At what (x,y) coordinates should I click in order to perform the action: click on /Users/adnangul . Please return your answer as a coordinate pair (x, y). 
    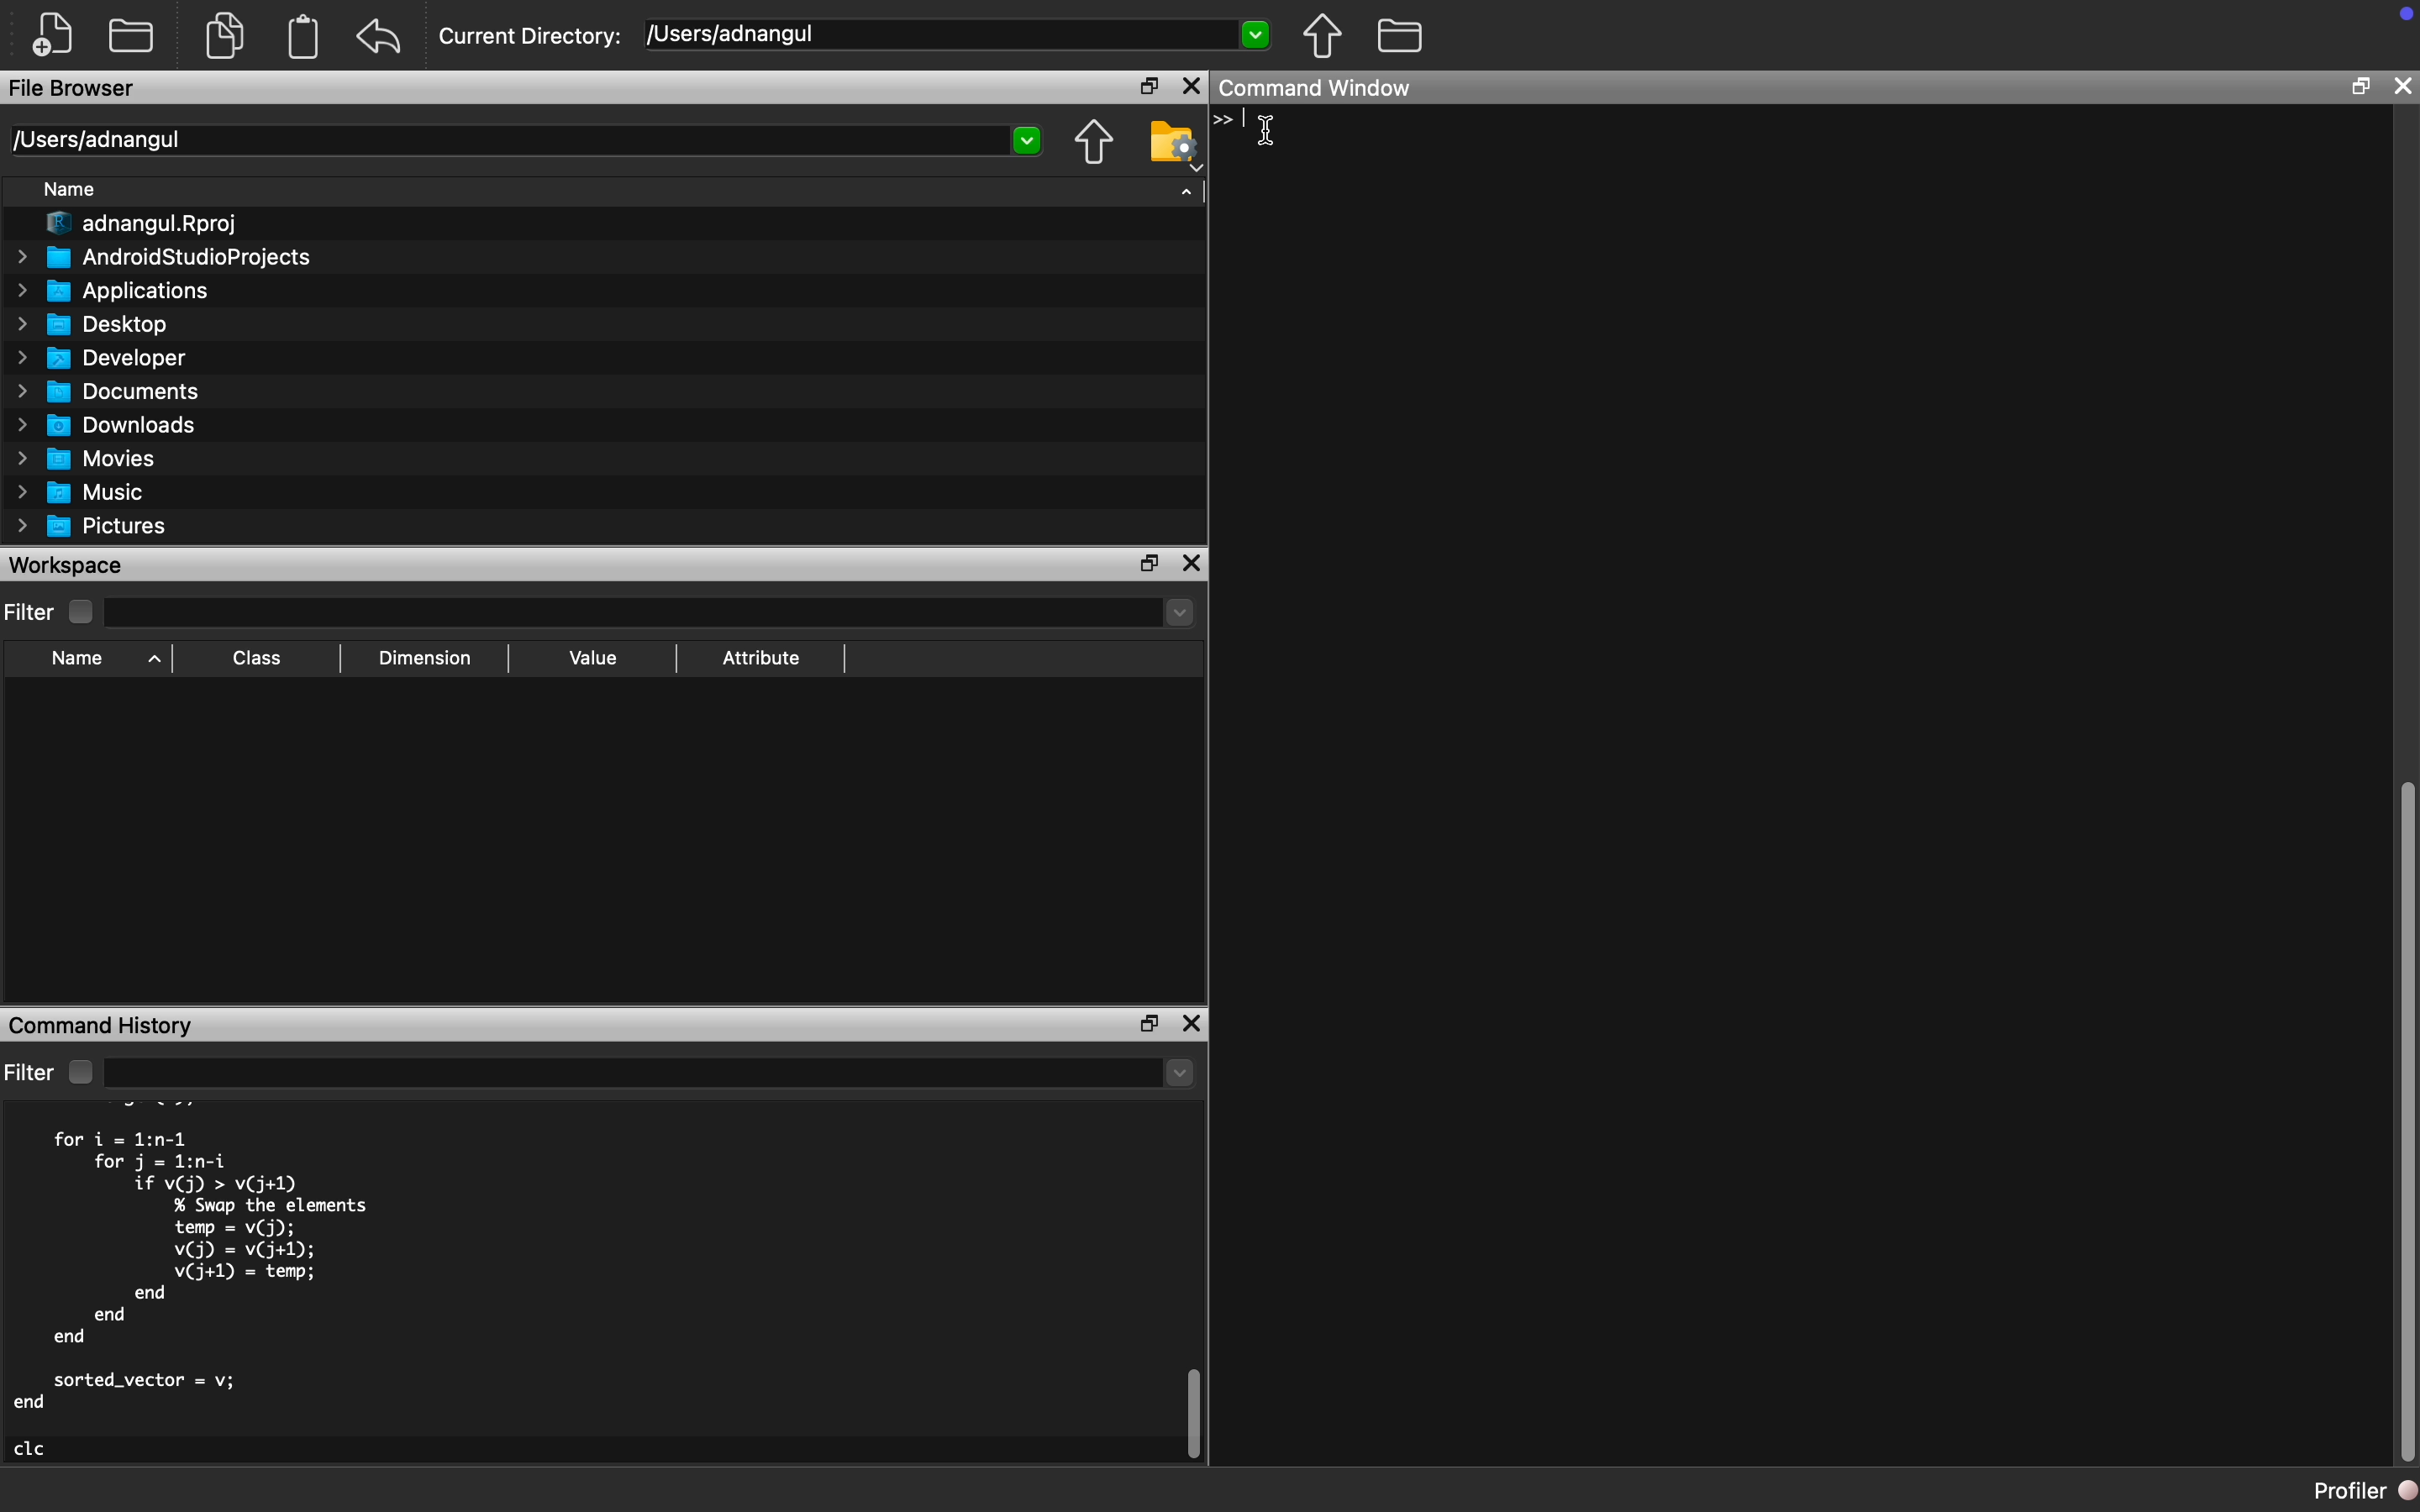
    Looking at the image, I should click on (523, 141).